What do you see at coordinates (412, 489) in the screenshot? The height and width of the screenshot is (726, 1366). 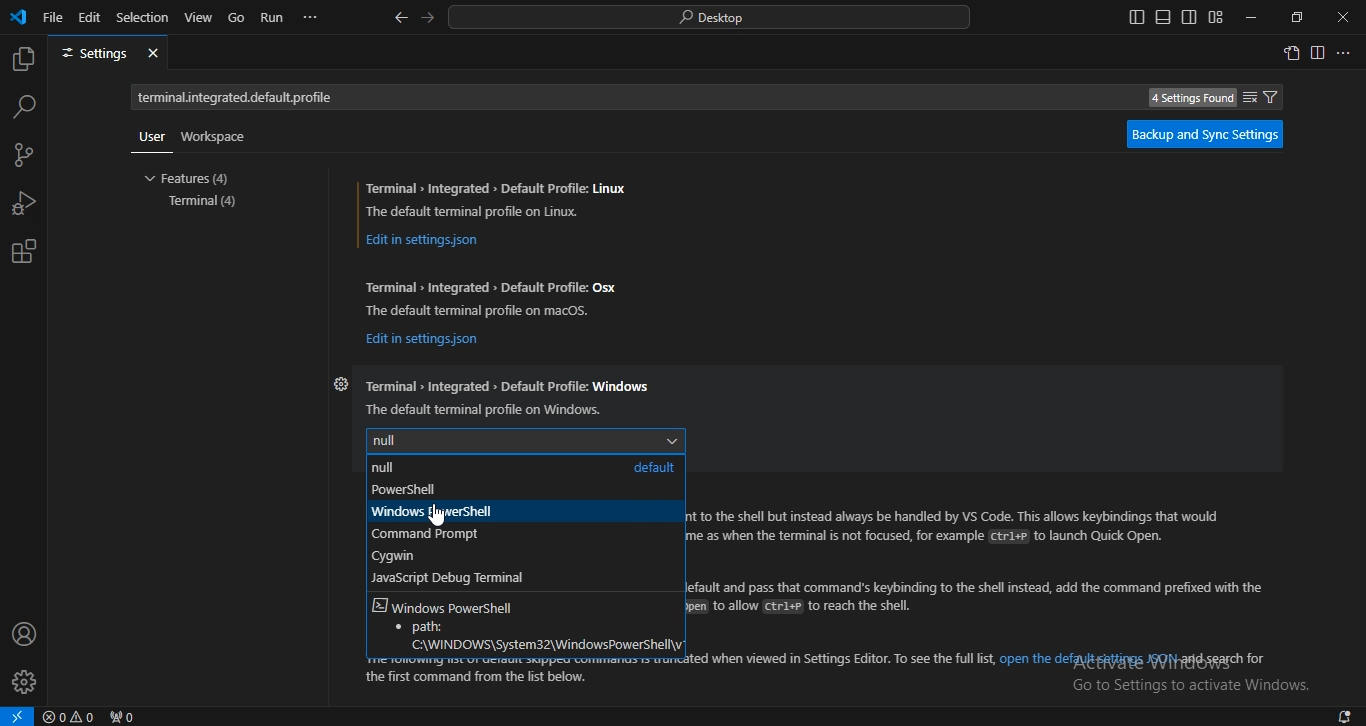 I see `powershell` at bounding box center [412, 489].